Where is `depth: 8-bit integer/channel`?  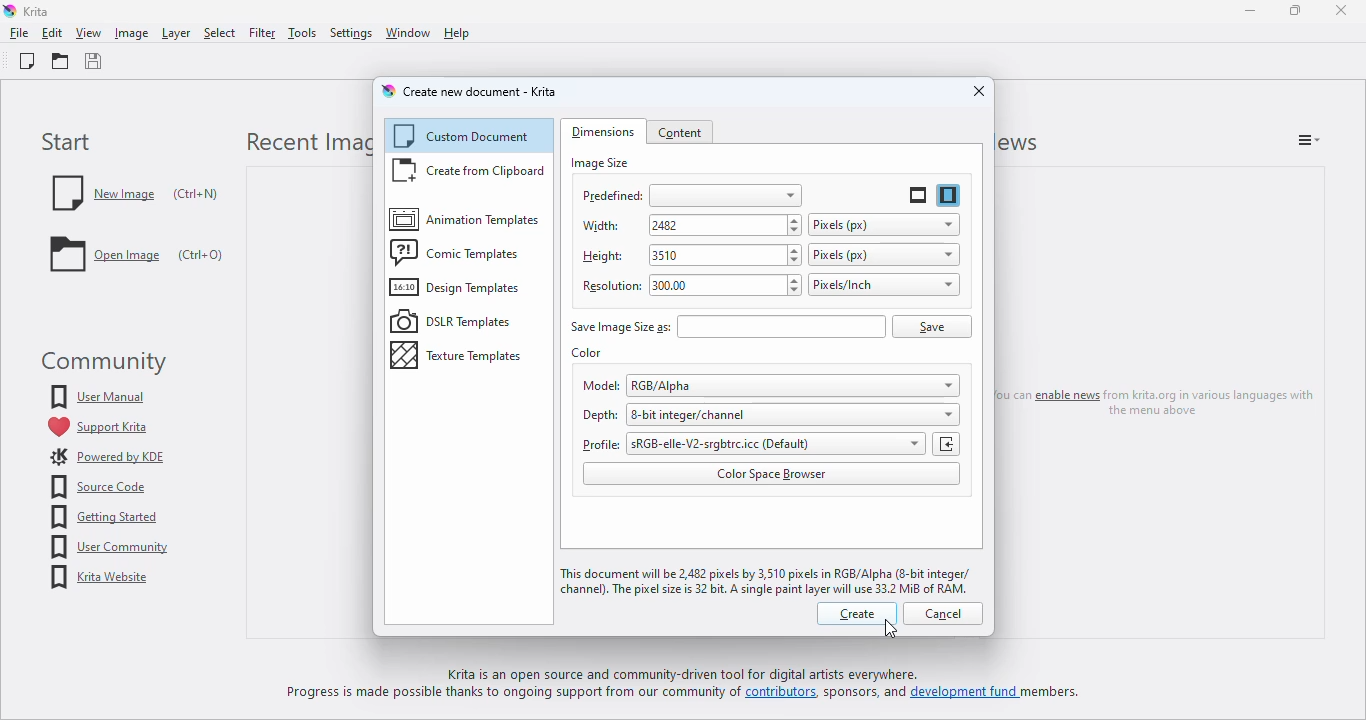
depth: 8-bit integer/channel is located at coordinates (736, 413).